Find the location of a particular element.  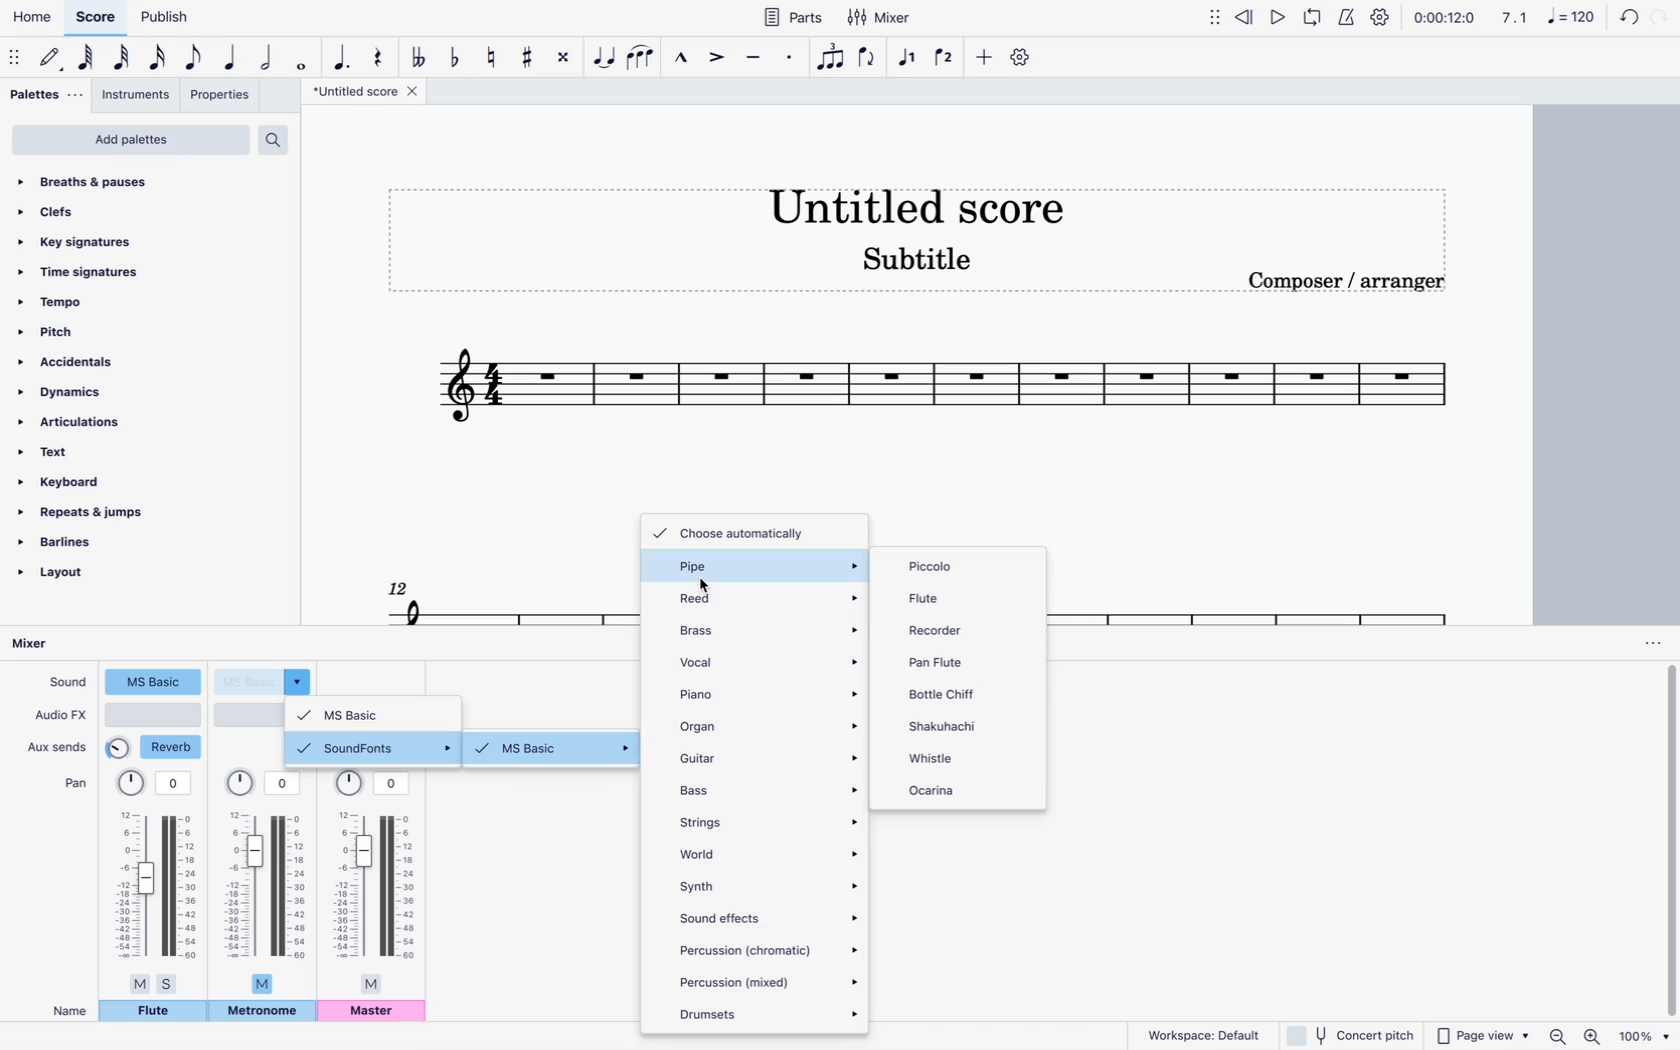

toggle double sharp is located at coordinates (564, 59).